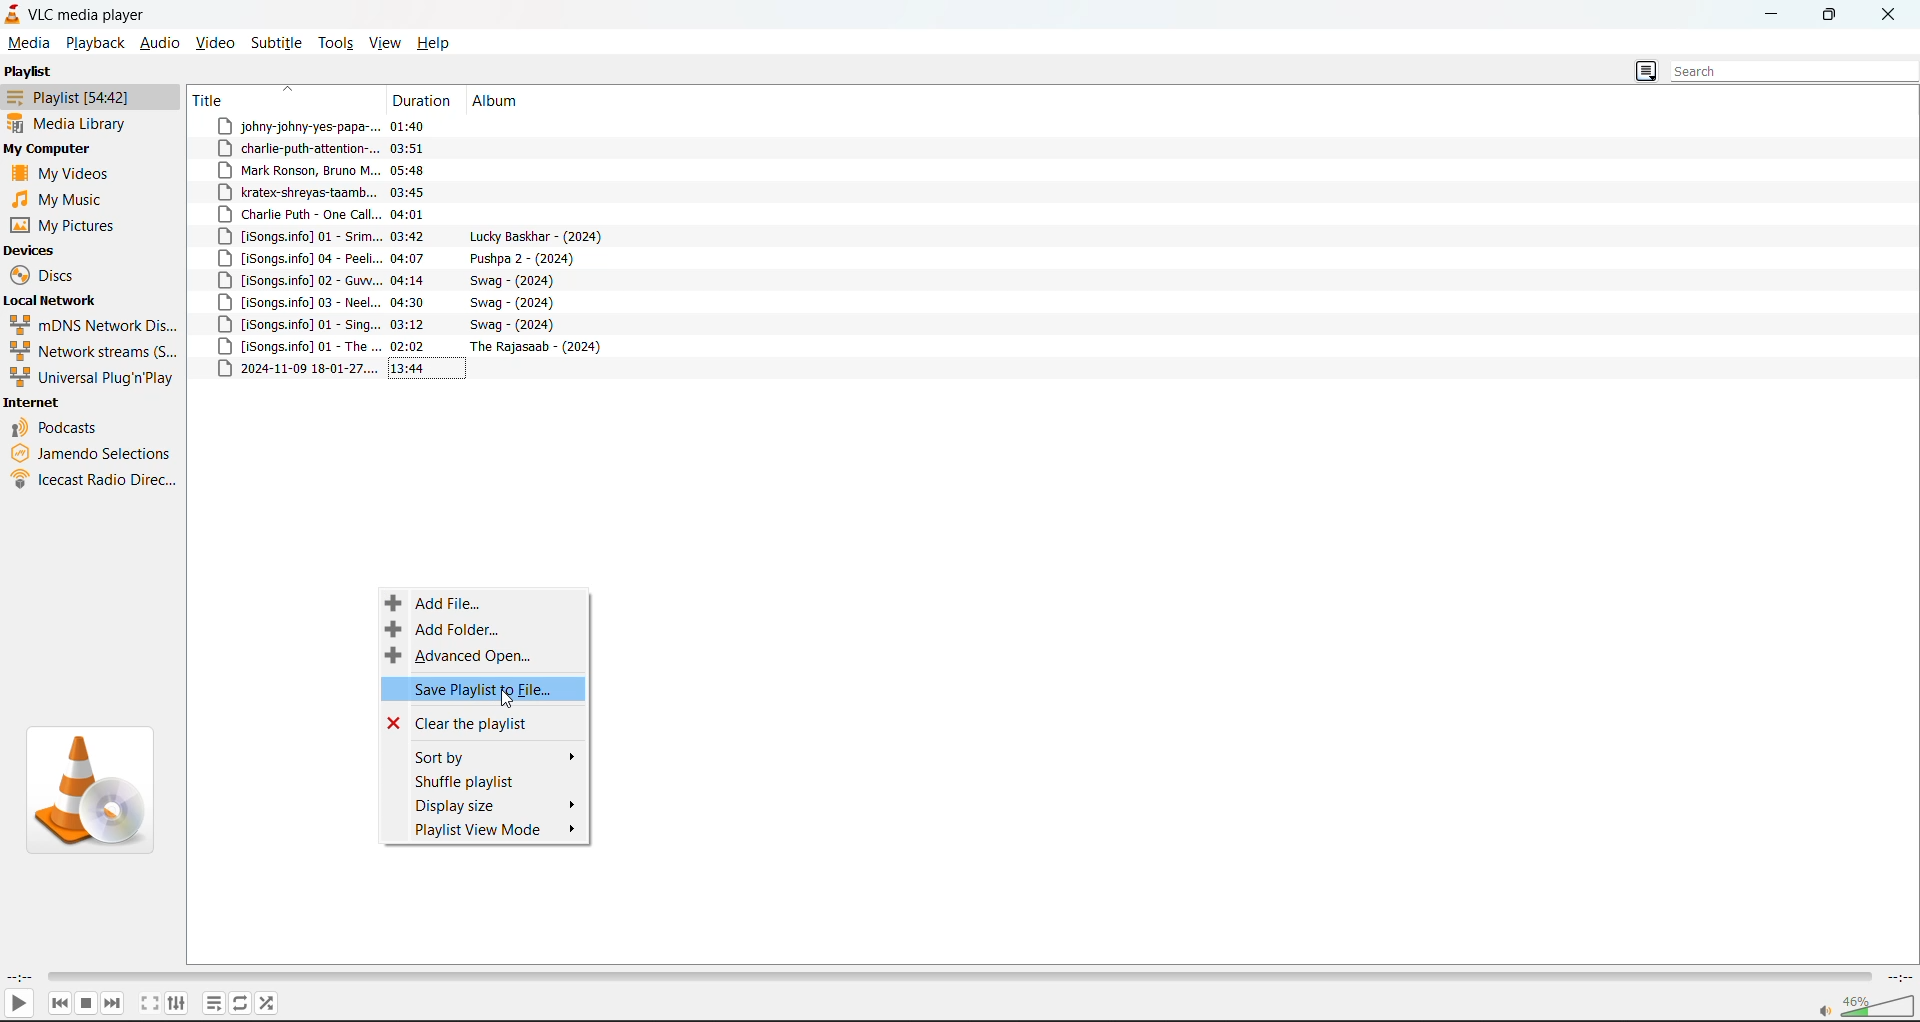 This screenshot has height=1022, width=1920. I want to click on change view, so click(1642, 72).